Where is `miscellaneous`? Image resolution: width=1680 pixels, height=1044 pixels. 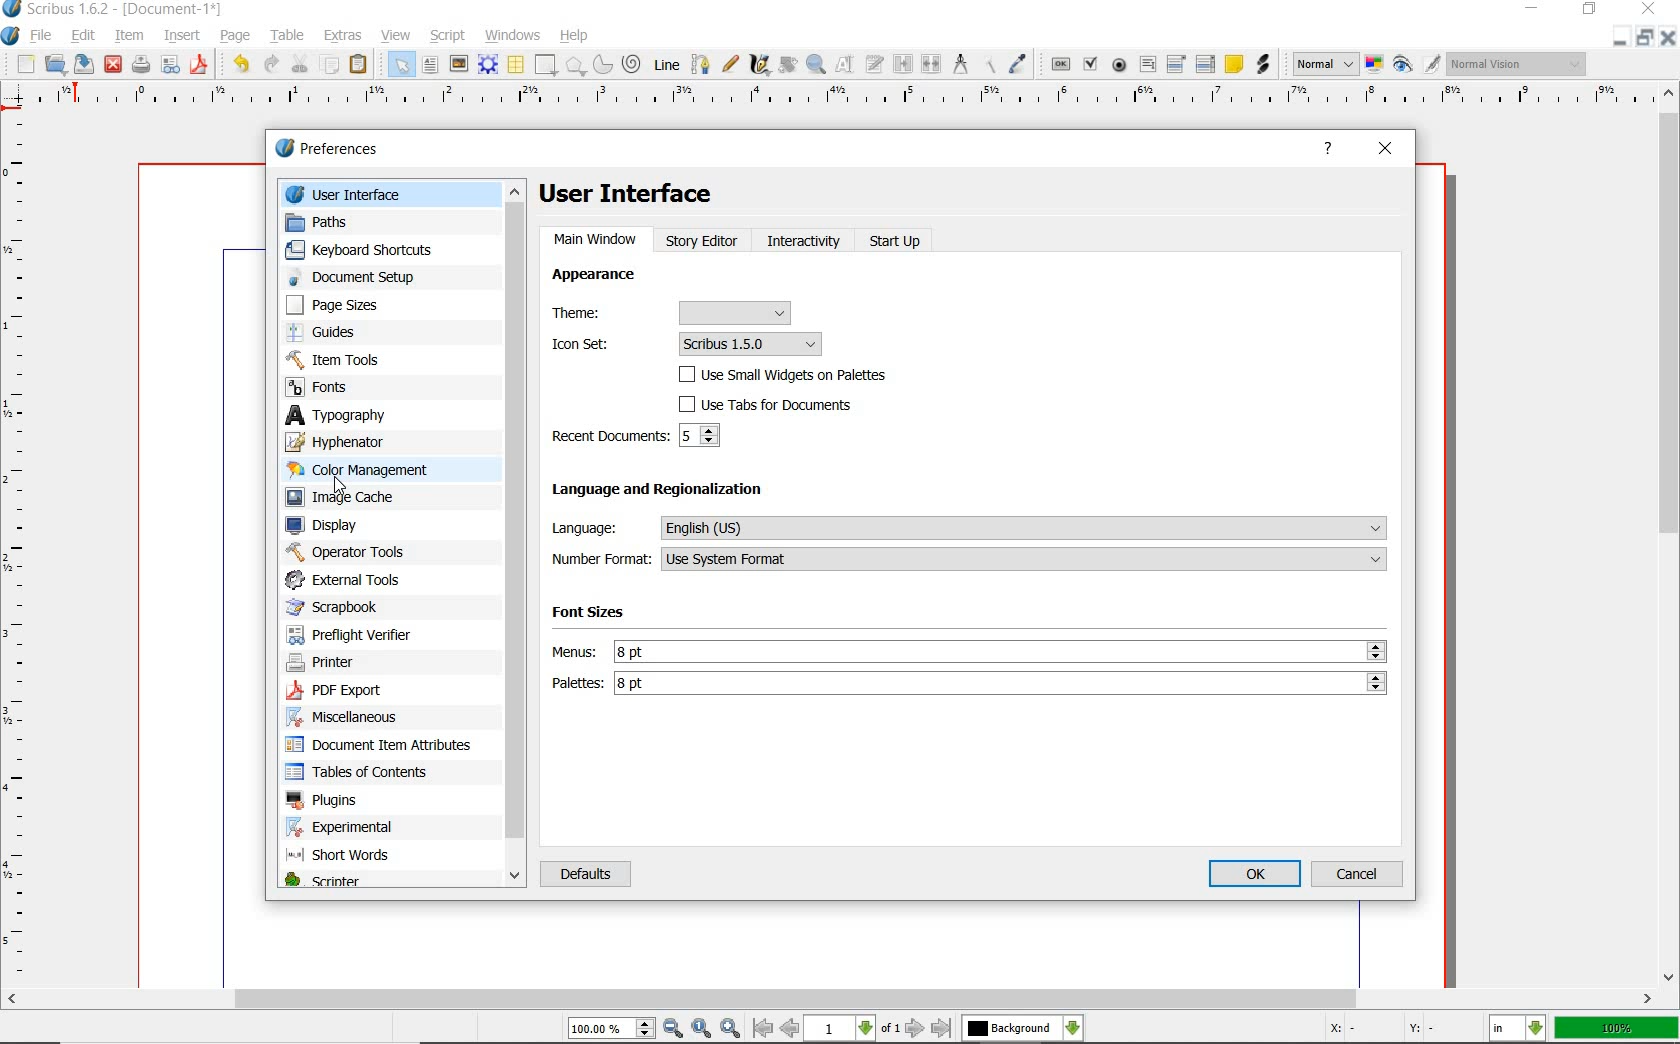 miscellaneous is located at coordinates (374, 719).